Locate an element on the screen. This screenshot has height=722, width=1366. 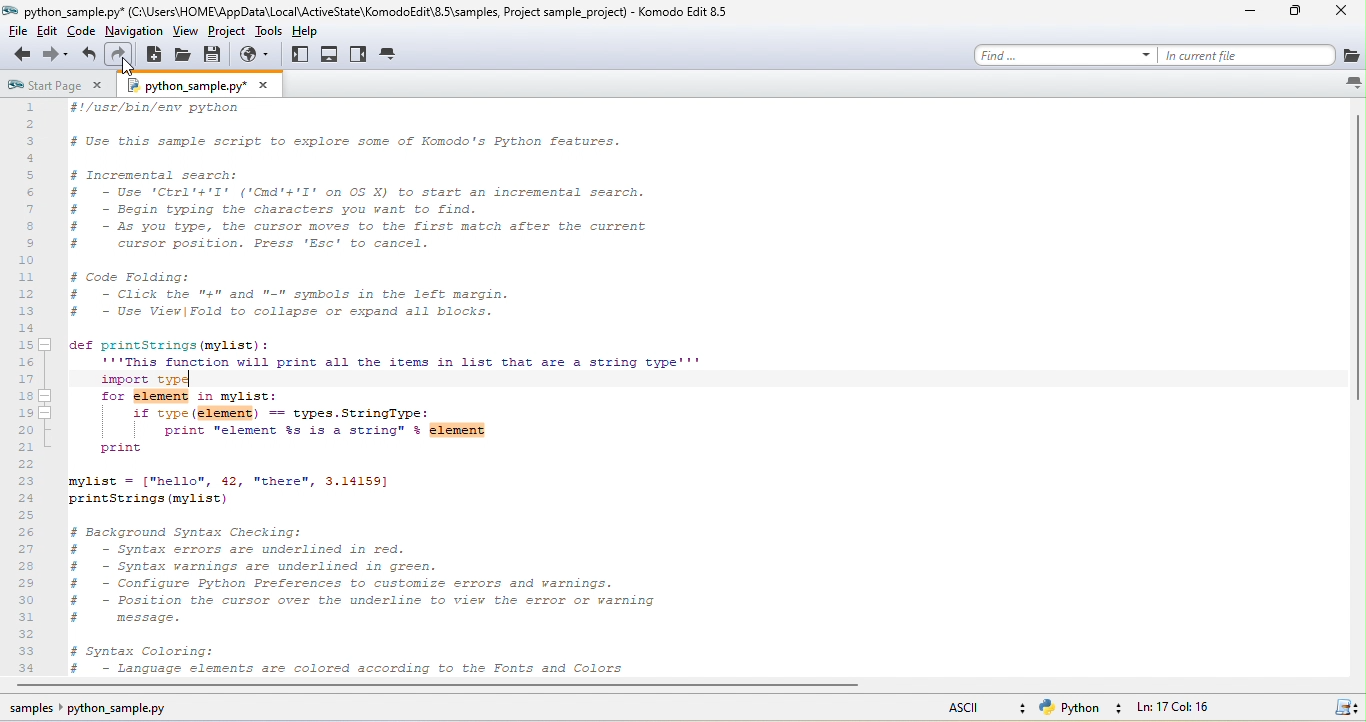
dialog box is located at coordinates (207, 85).